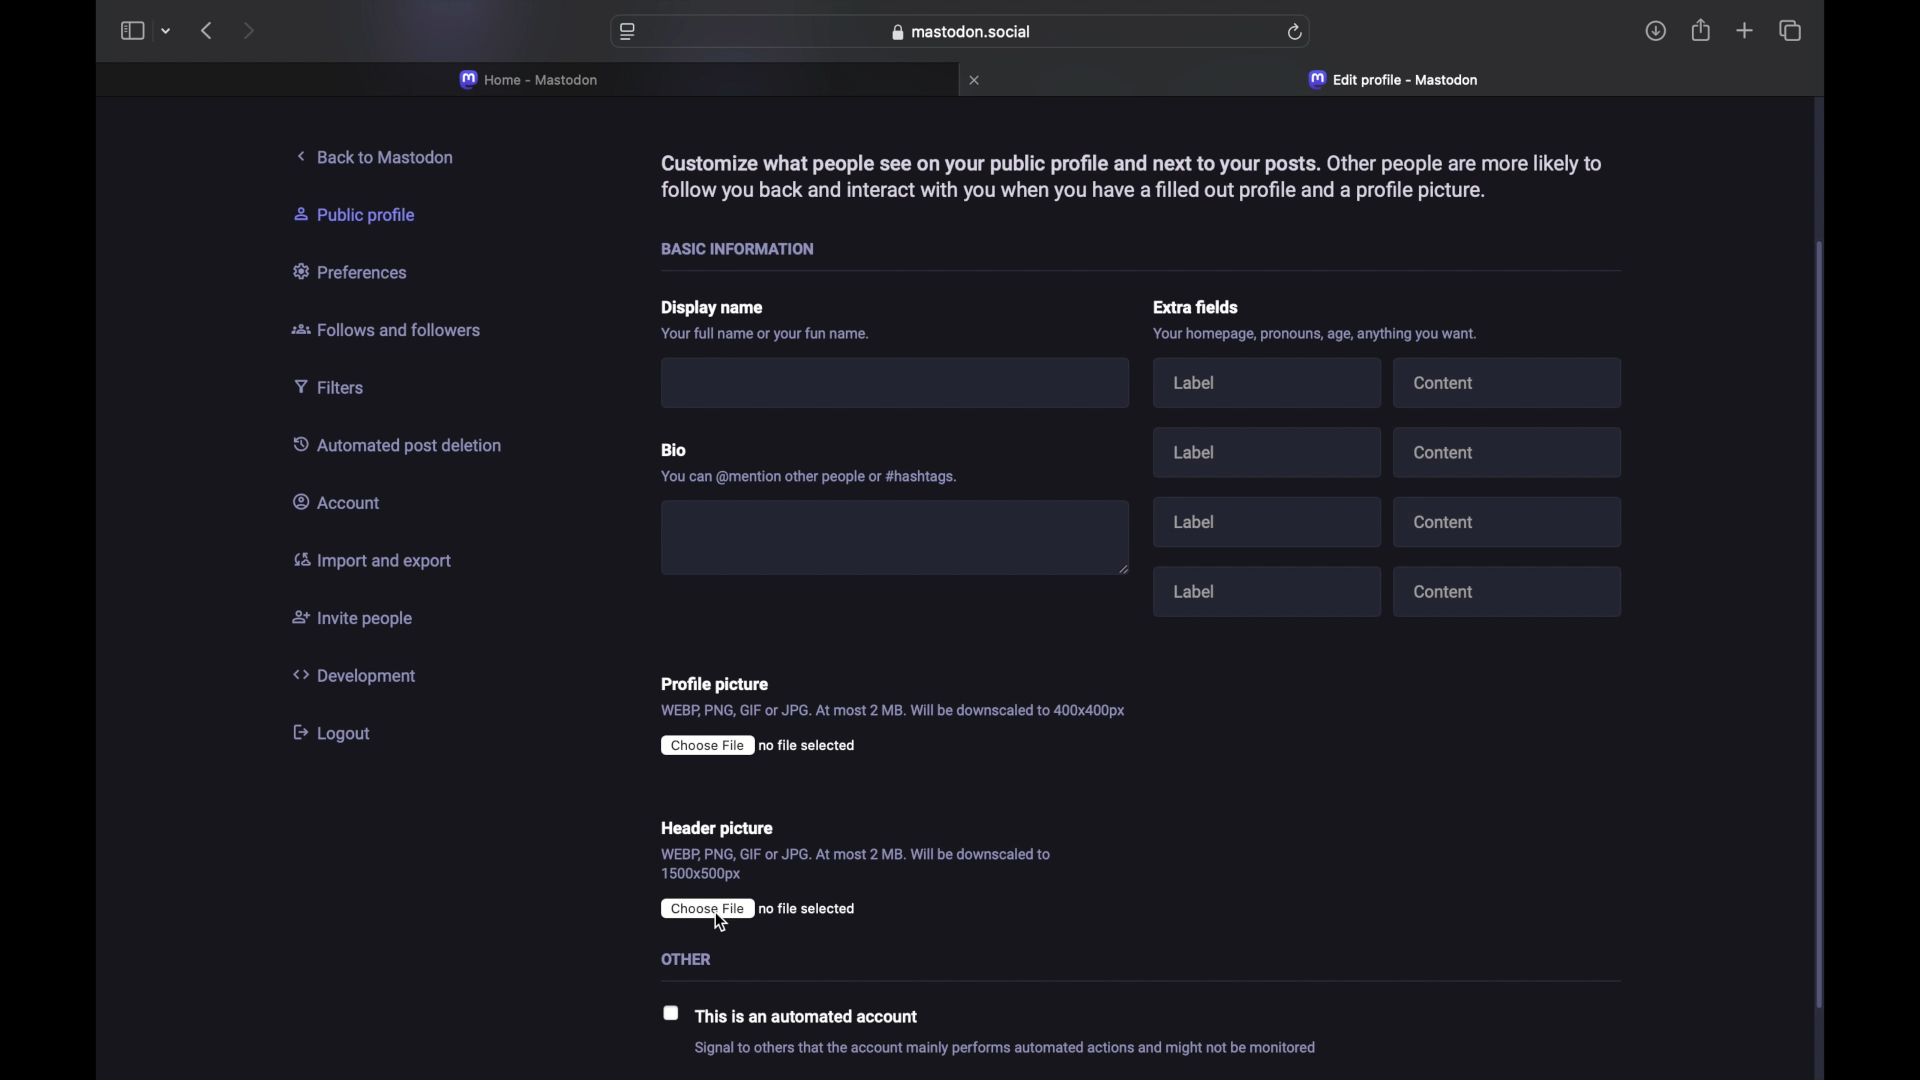 The image size is (1920, 1080). What do you see at coordinates (930, 695) in the screenshot?
I see `Profile picture
'WEBP, PNG, GIF or JPG. At most 2 MB. Will be downscaled to 400x400px` at bounding box center [930, 695].